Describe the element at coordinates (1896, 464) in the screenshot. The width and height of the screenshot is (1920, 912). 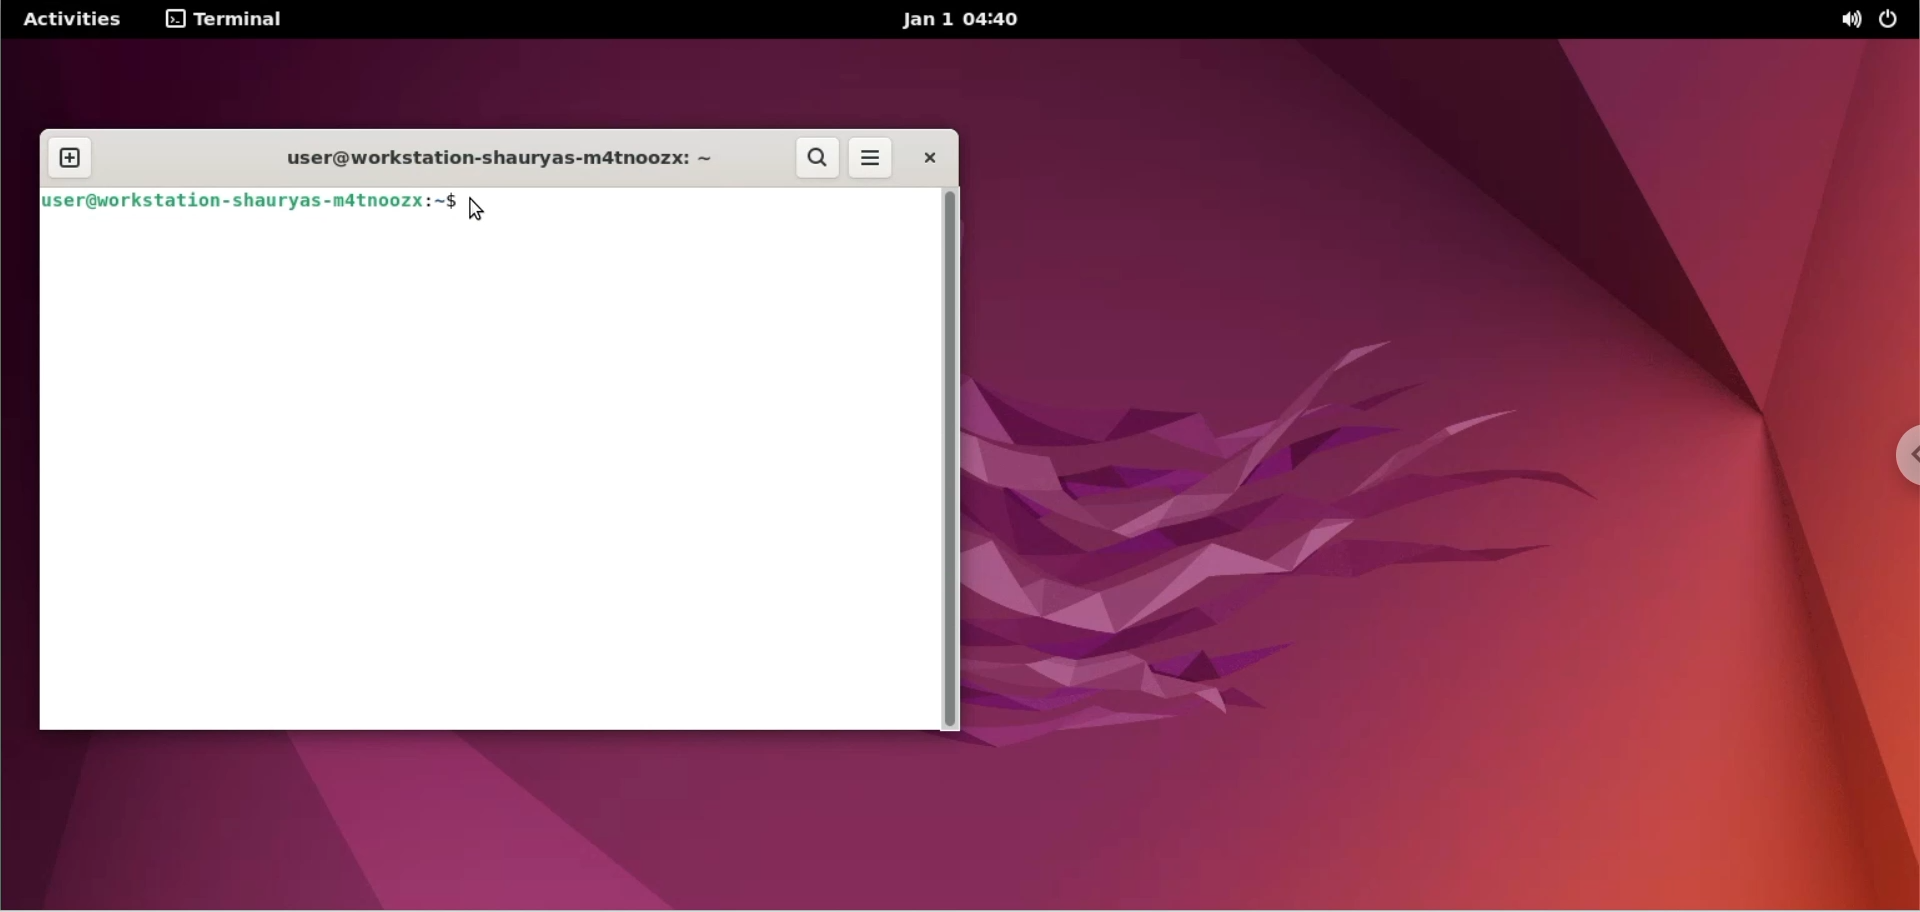
I see `chrome options` at that location.